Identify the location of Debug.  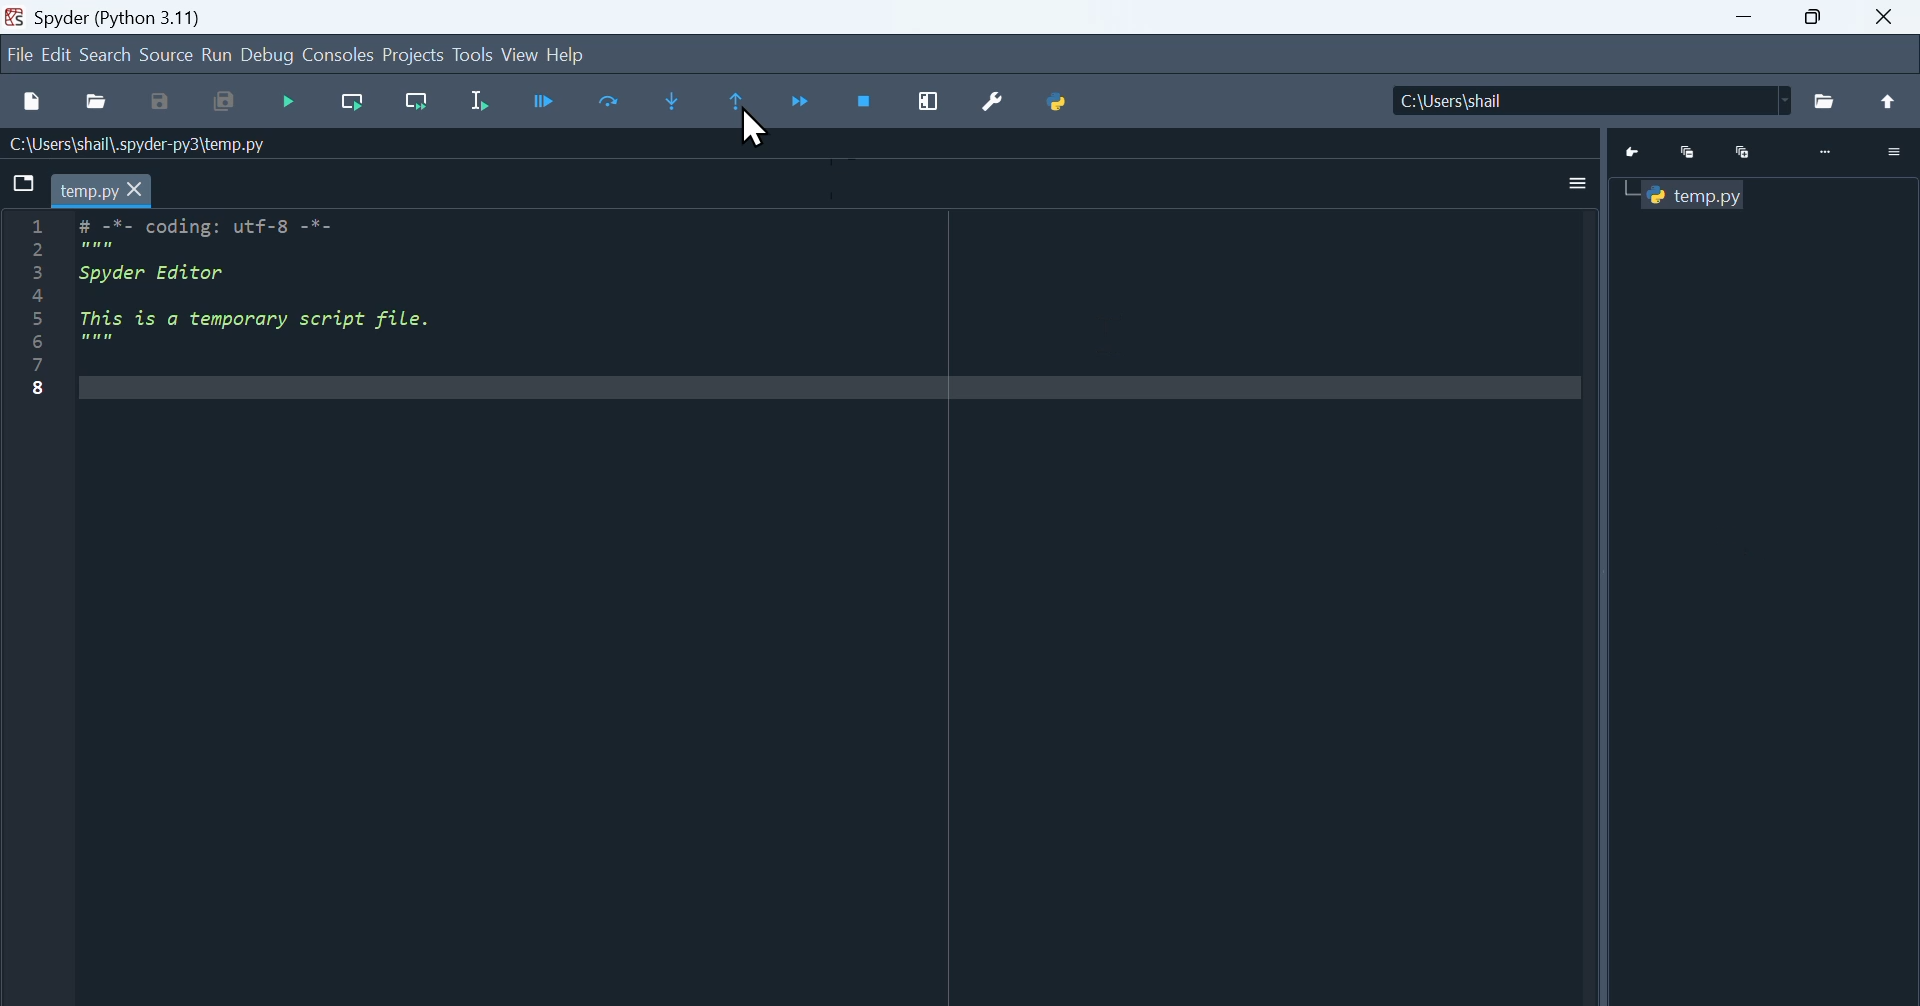
(267, 53).